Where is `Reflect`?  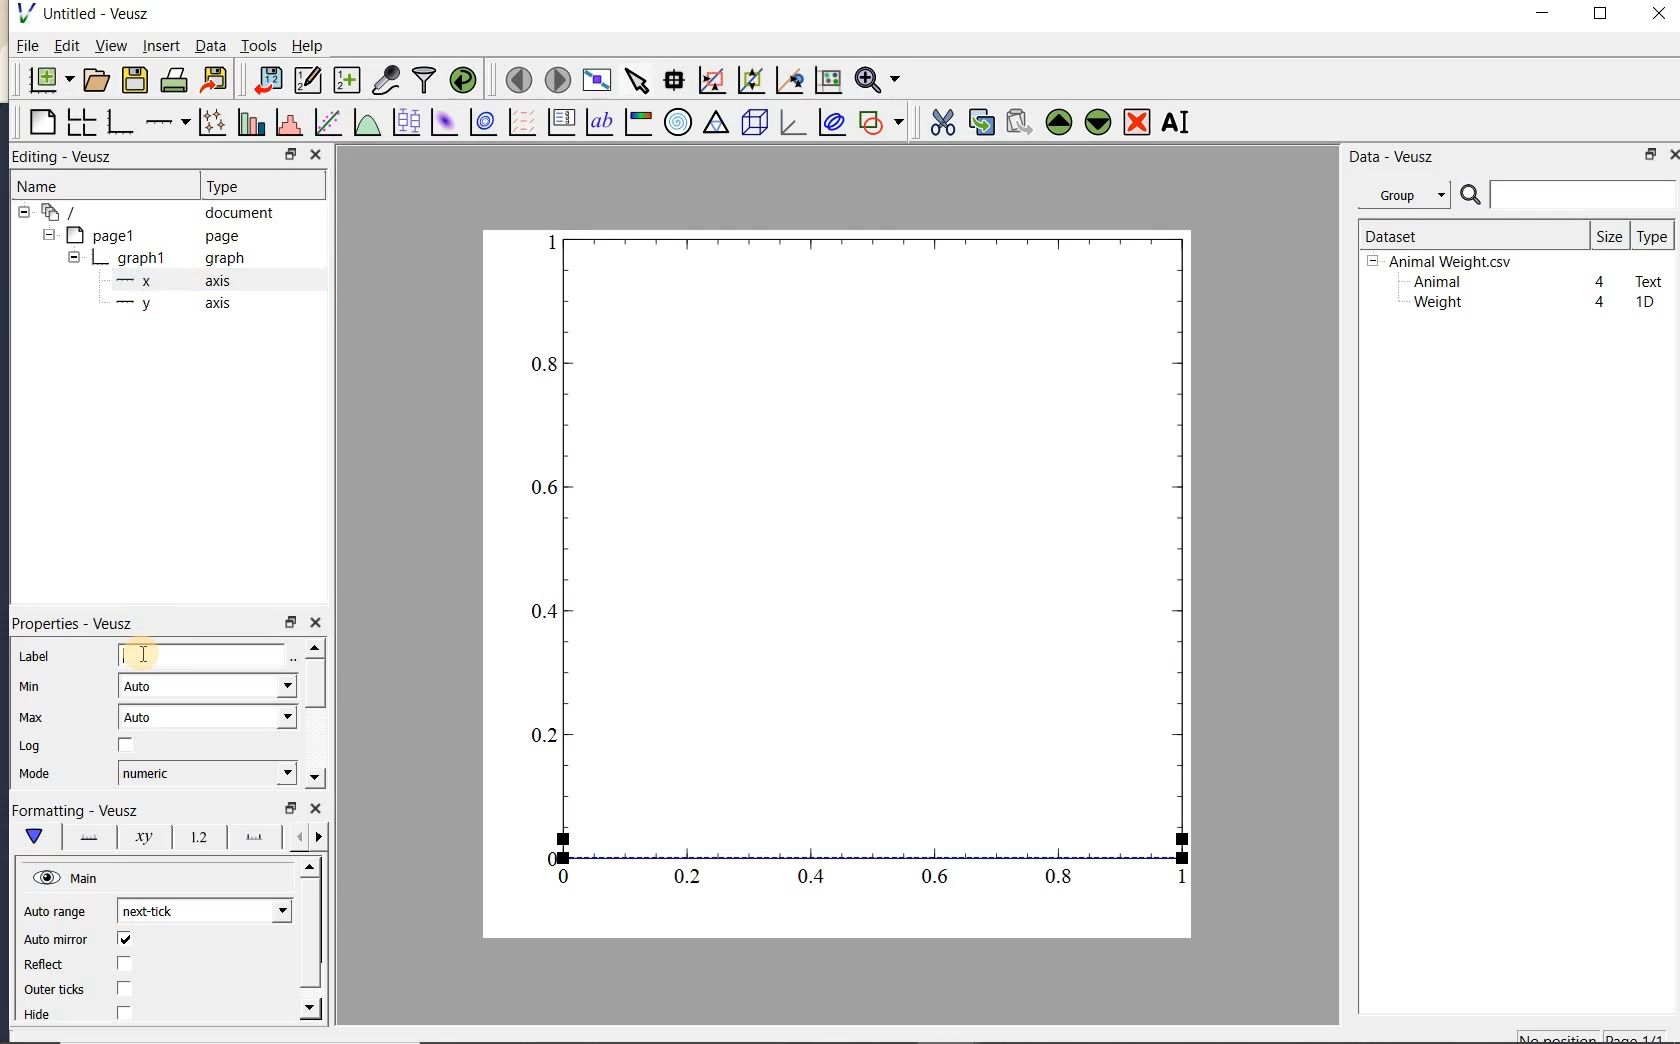 Reflect is located at coordinates (53, 965).